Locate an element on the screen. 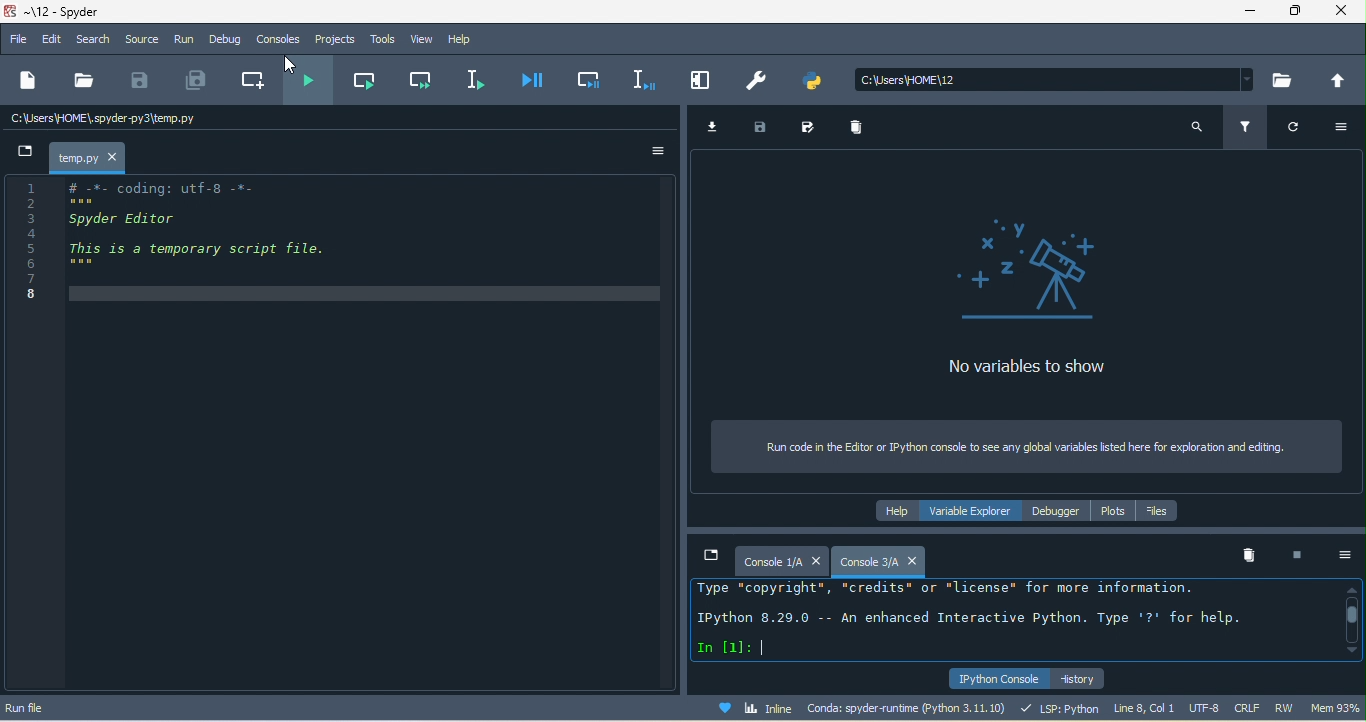  variable explorer is located at coordinates (975, 512).